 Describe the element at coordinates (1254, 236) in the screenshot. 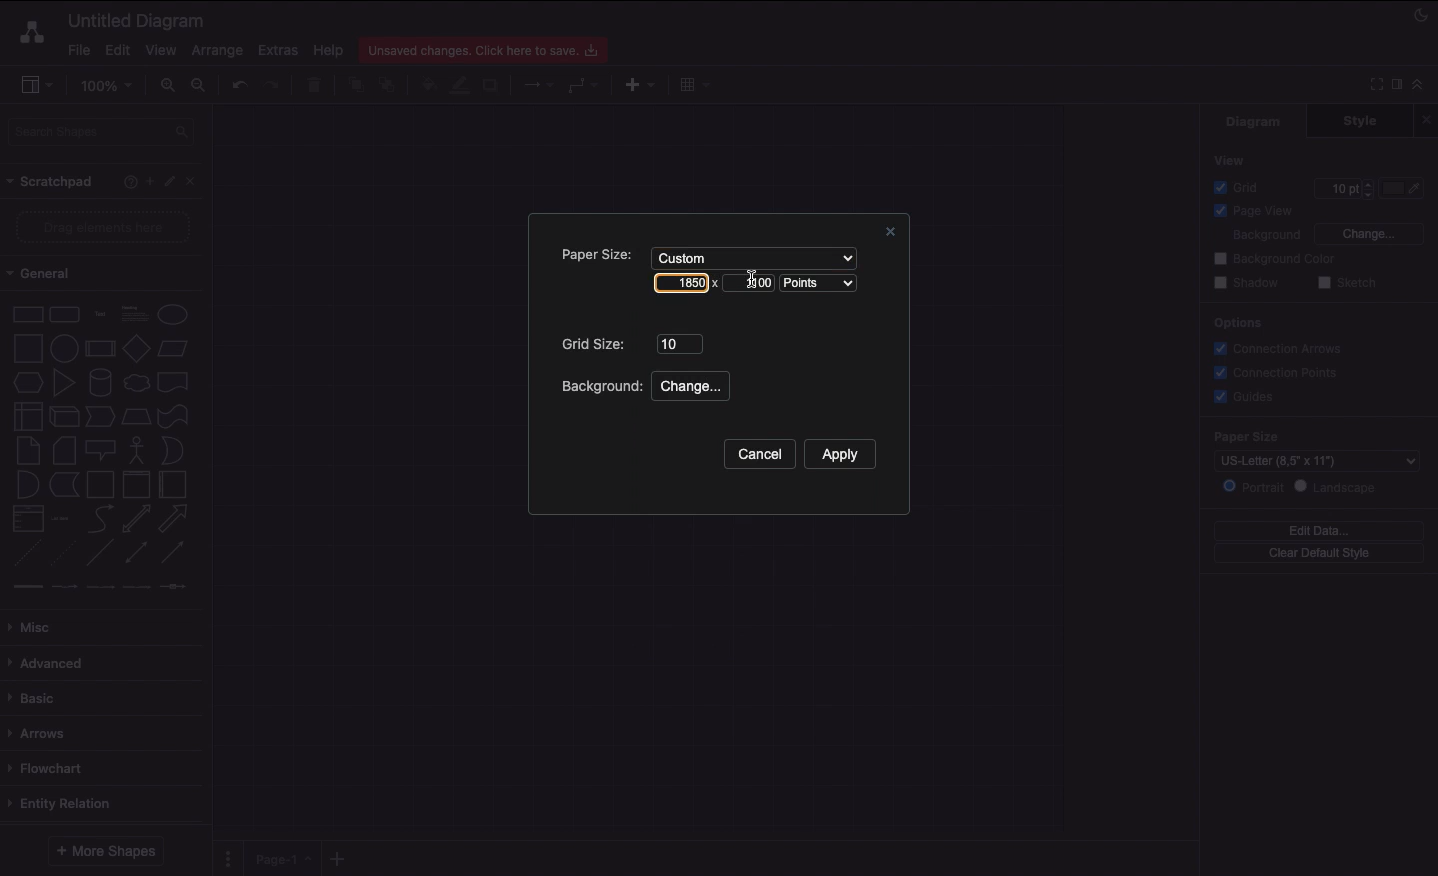

I see `Background ` at that location.